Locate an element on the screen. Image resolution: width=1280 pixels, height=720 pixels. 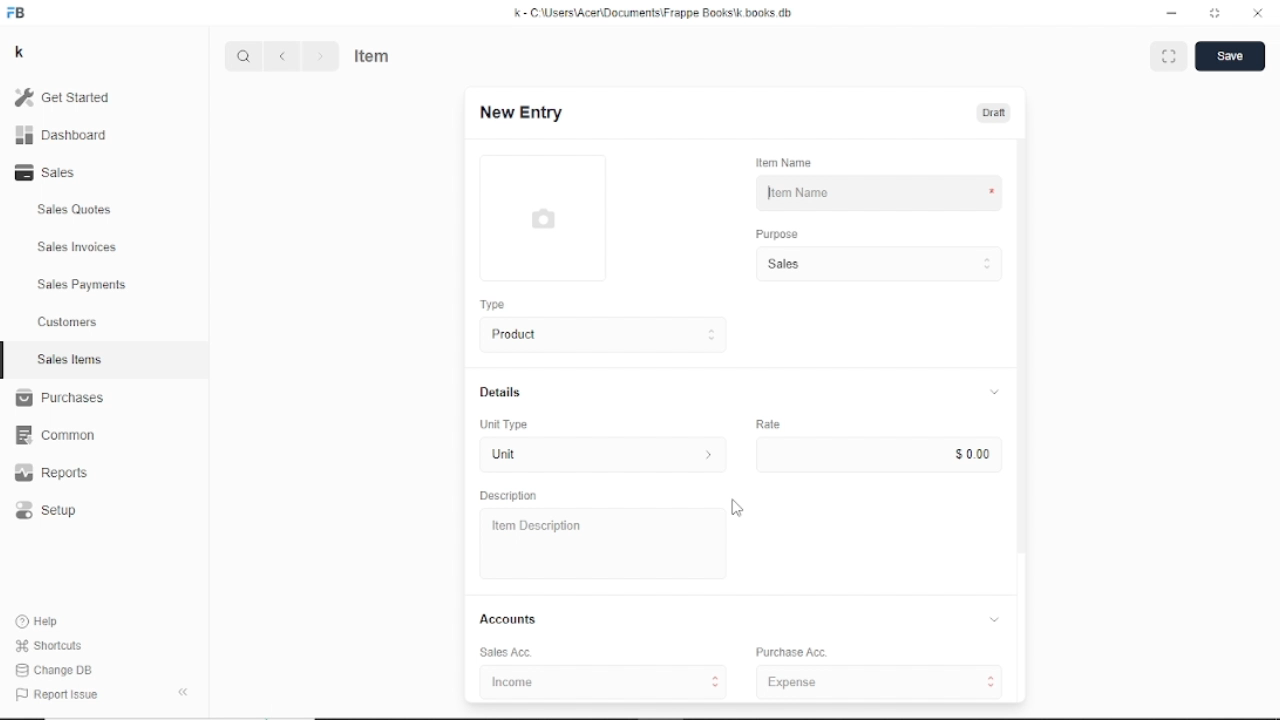
Sales is located at coordinates (877, 264).